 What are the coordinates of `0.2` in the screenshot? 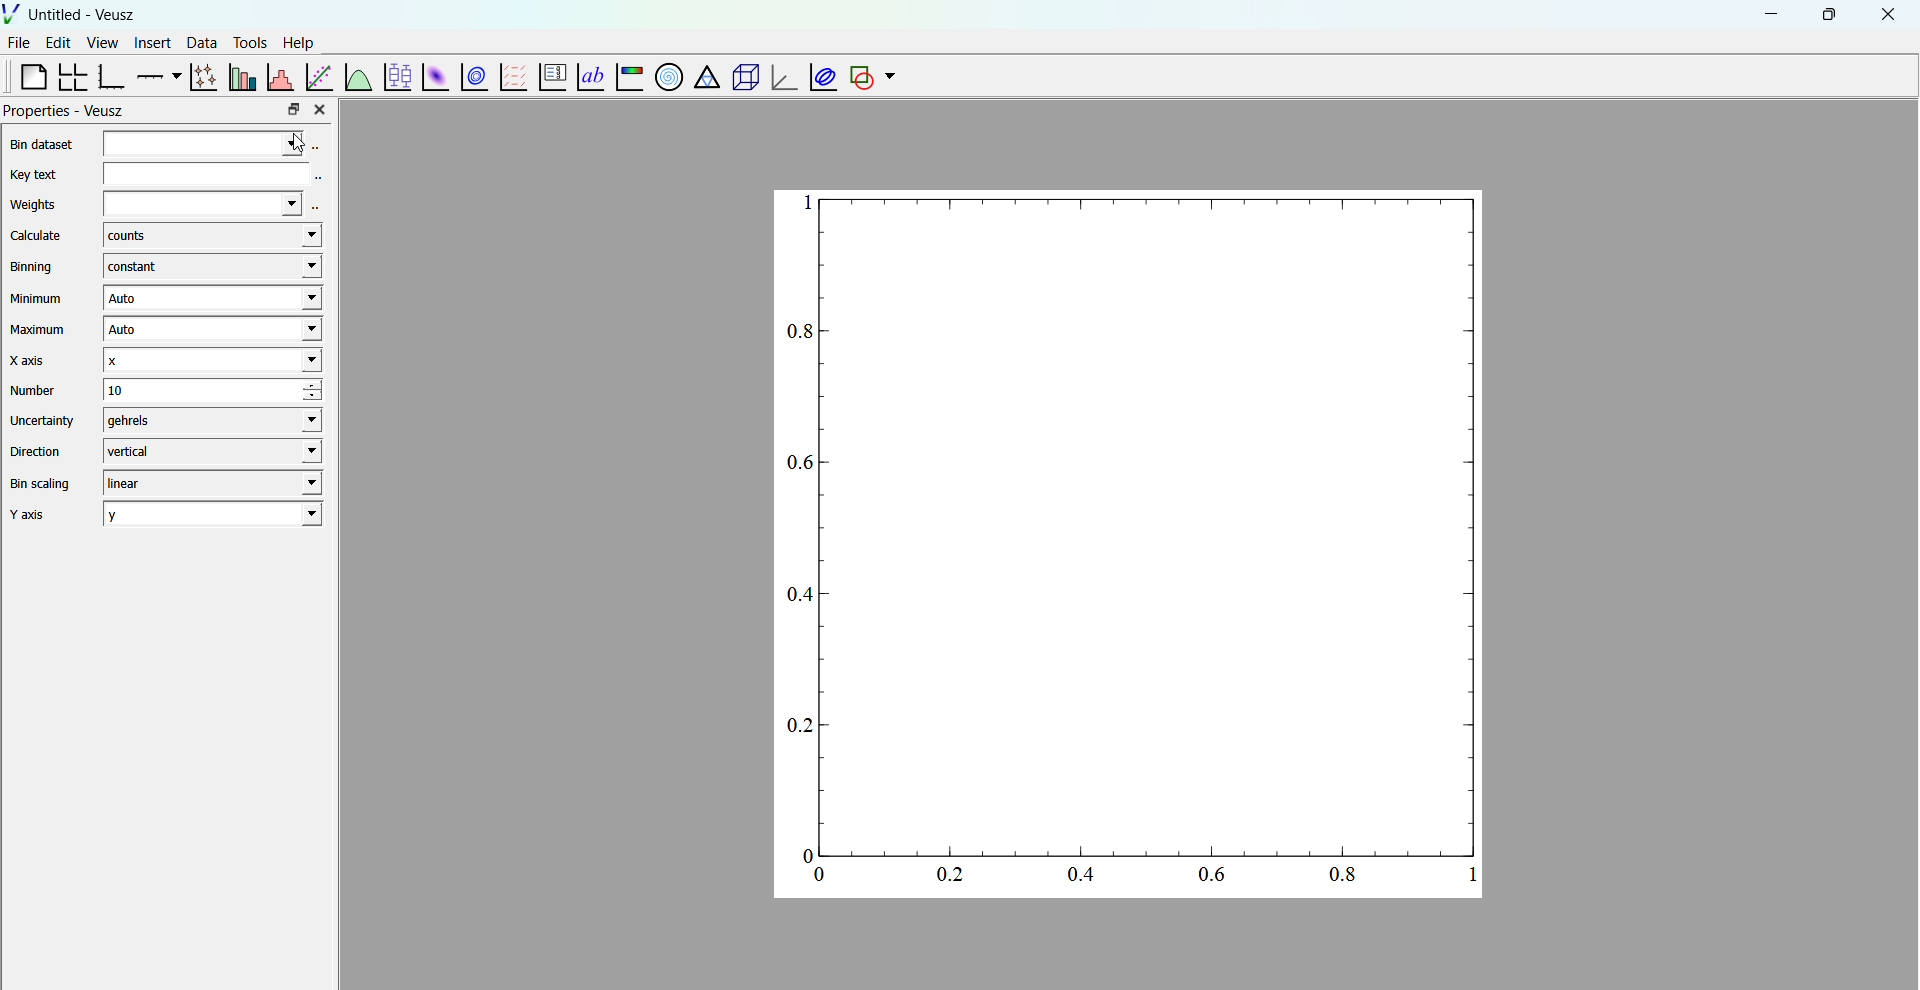 It's located at (946, 873).